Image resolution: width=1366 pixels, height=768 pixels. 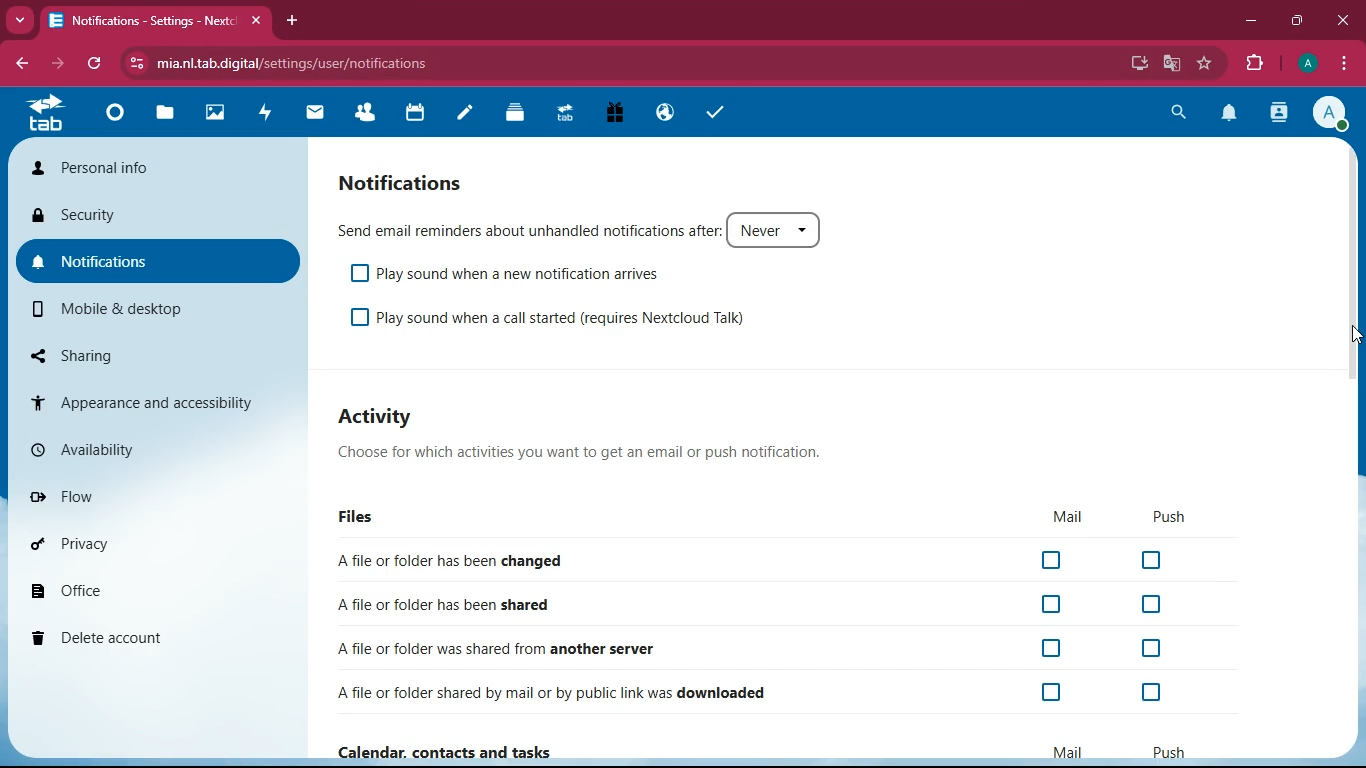 I want to click on off, so click(x=1056, y=691).